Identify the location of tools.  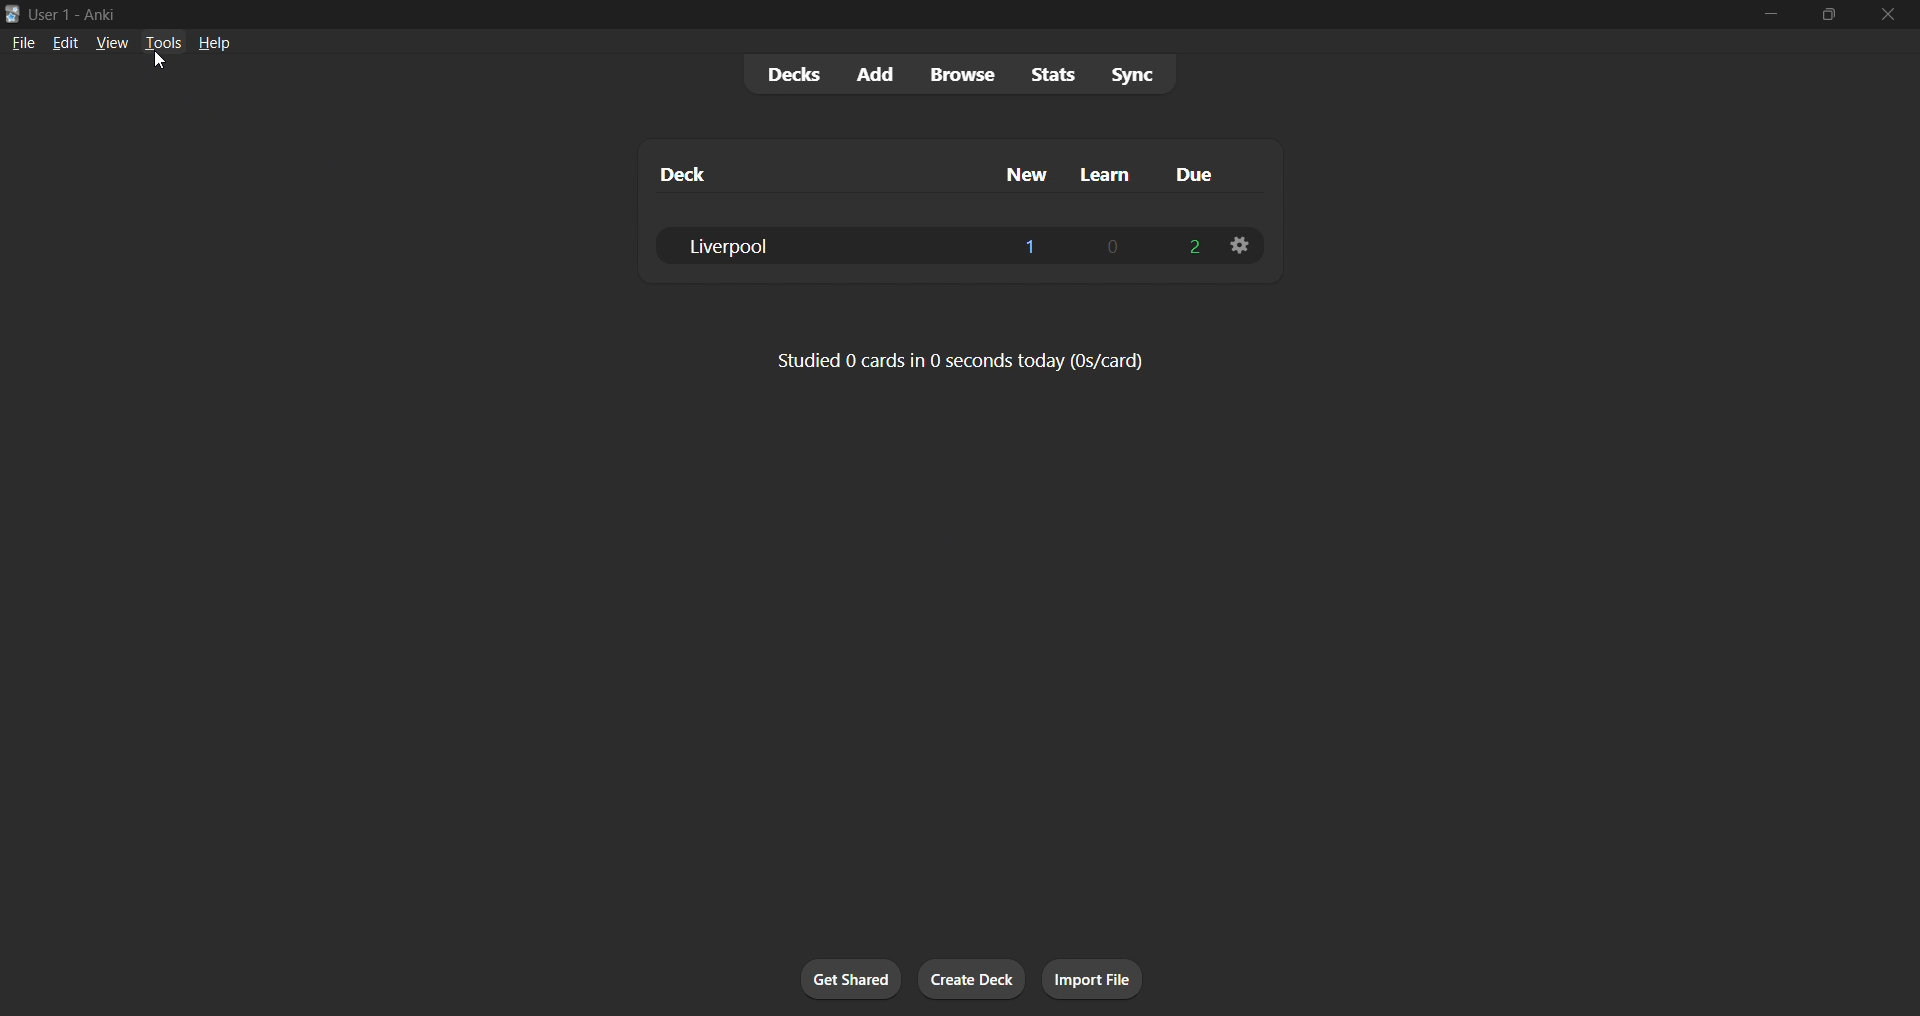
(163, 44).